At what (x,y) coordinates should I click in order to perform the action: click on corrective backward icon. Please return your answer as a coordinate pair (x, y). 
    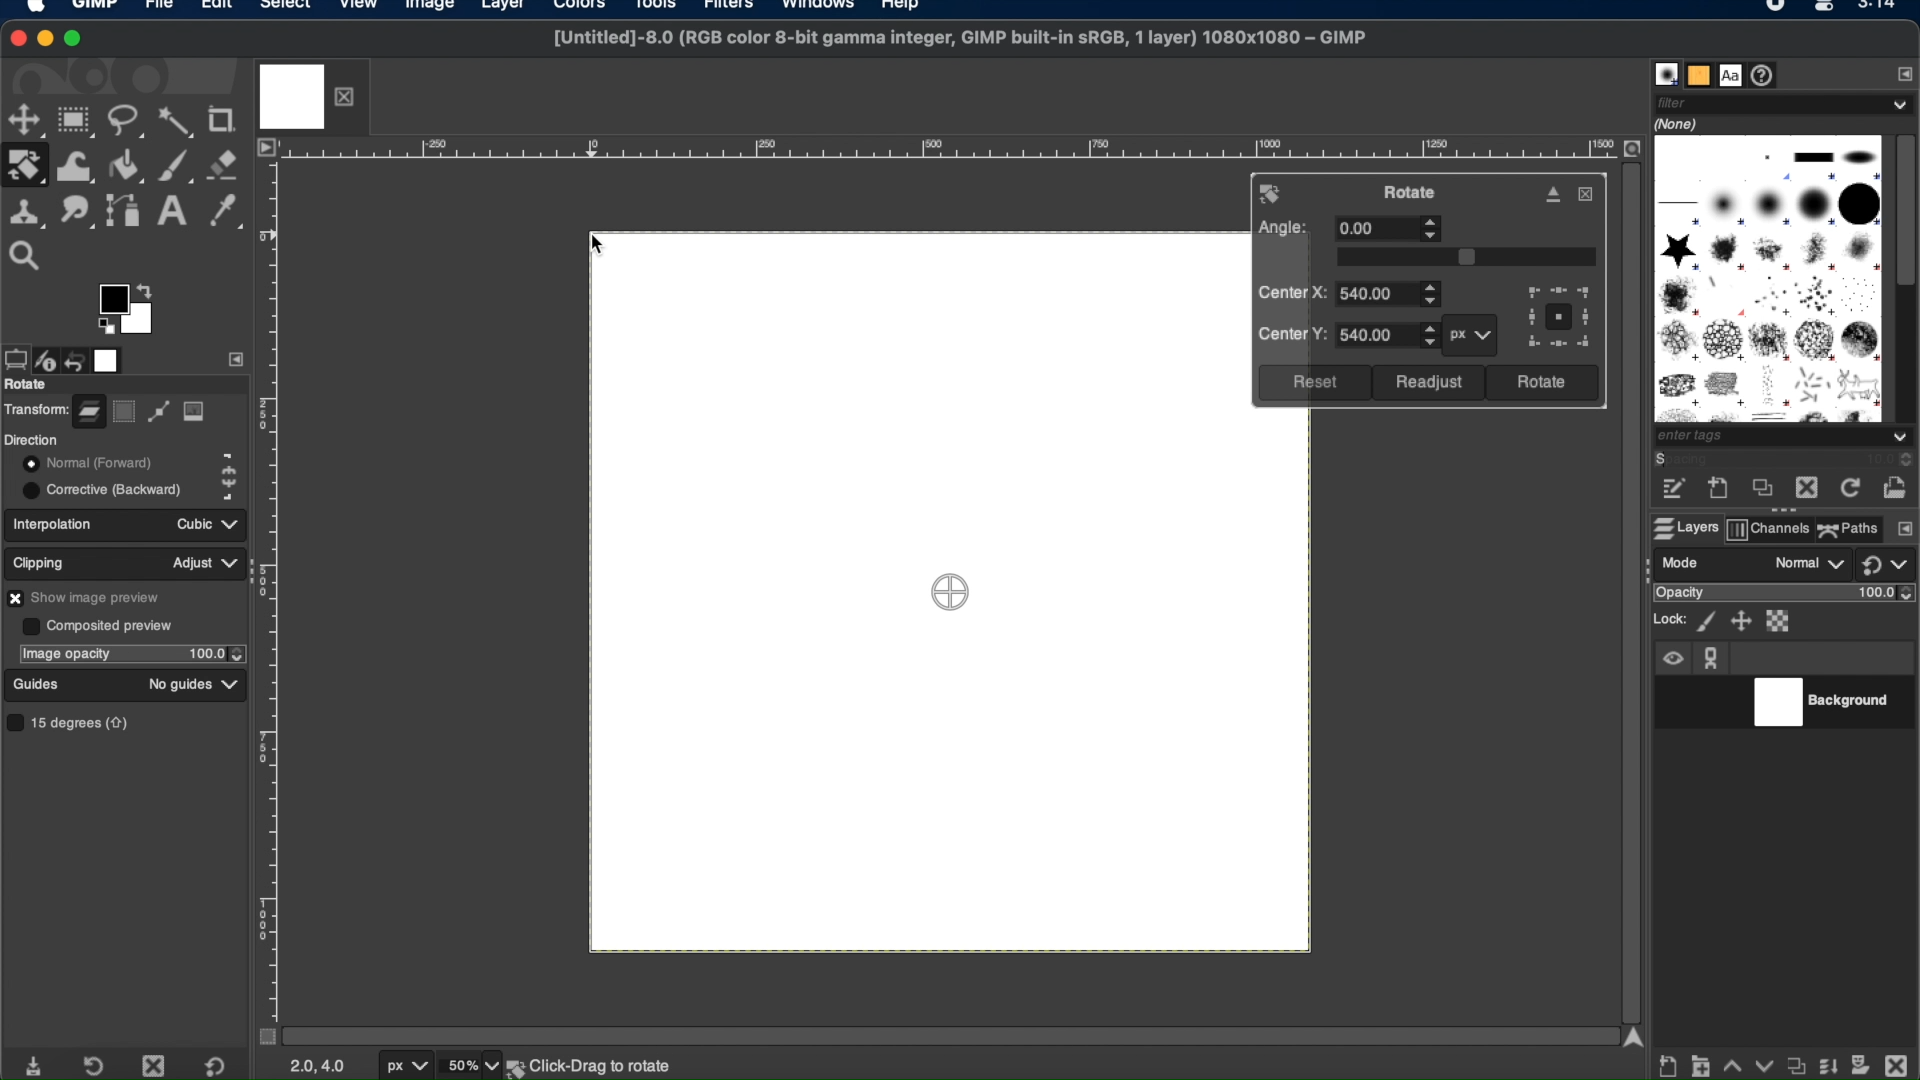
    Looking at the image, I should click on (226, 492).